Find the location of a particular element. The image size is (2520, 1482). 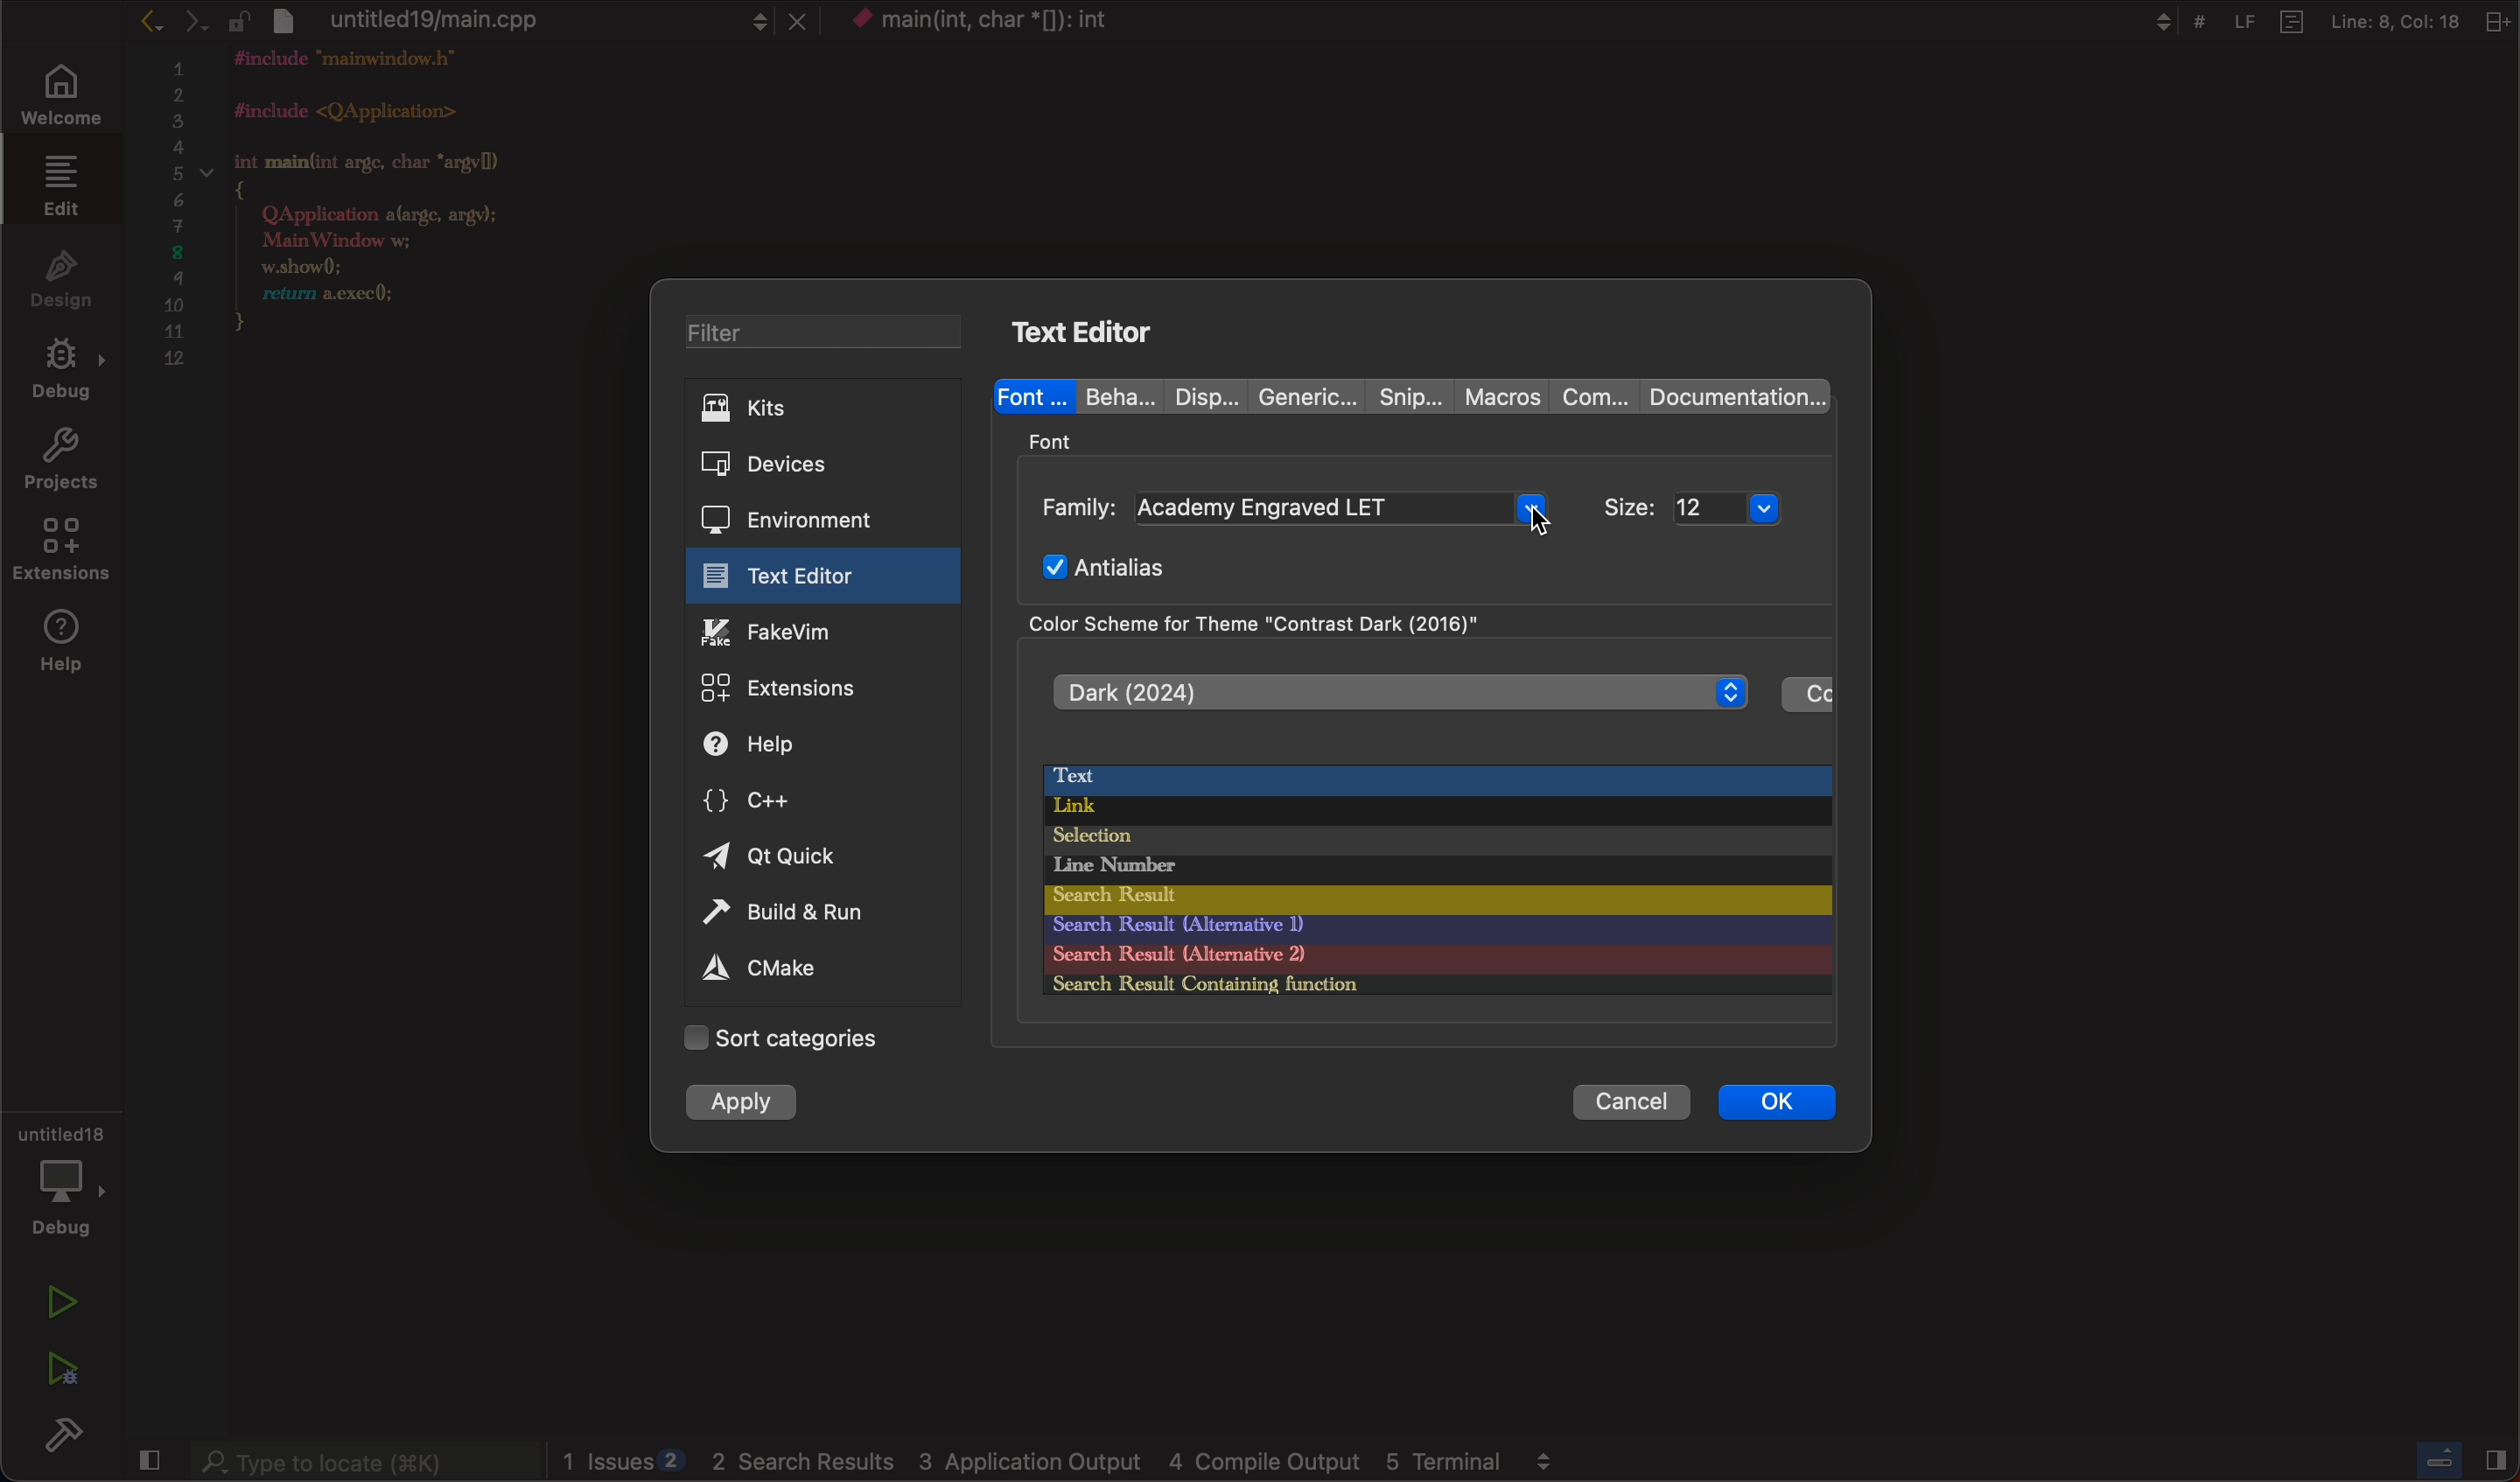

dark 2024 is located at coordinates (1397, 691).